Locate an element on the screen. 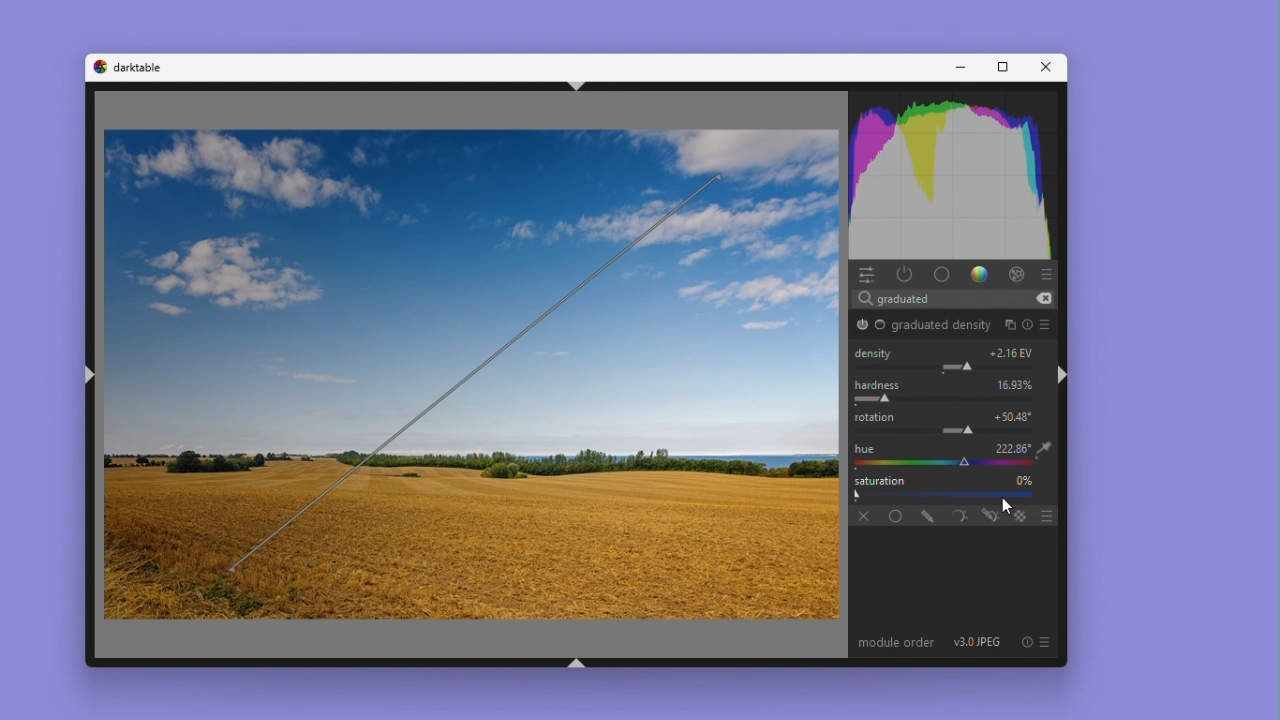 This screenshot has width=1280, height=720. graduated density is located at coordinates (941, 327).